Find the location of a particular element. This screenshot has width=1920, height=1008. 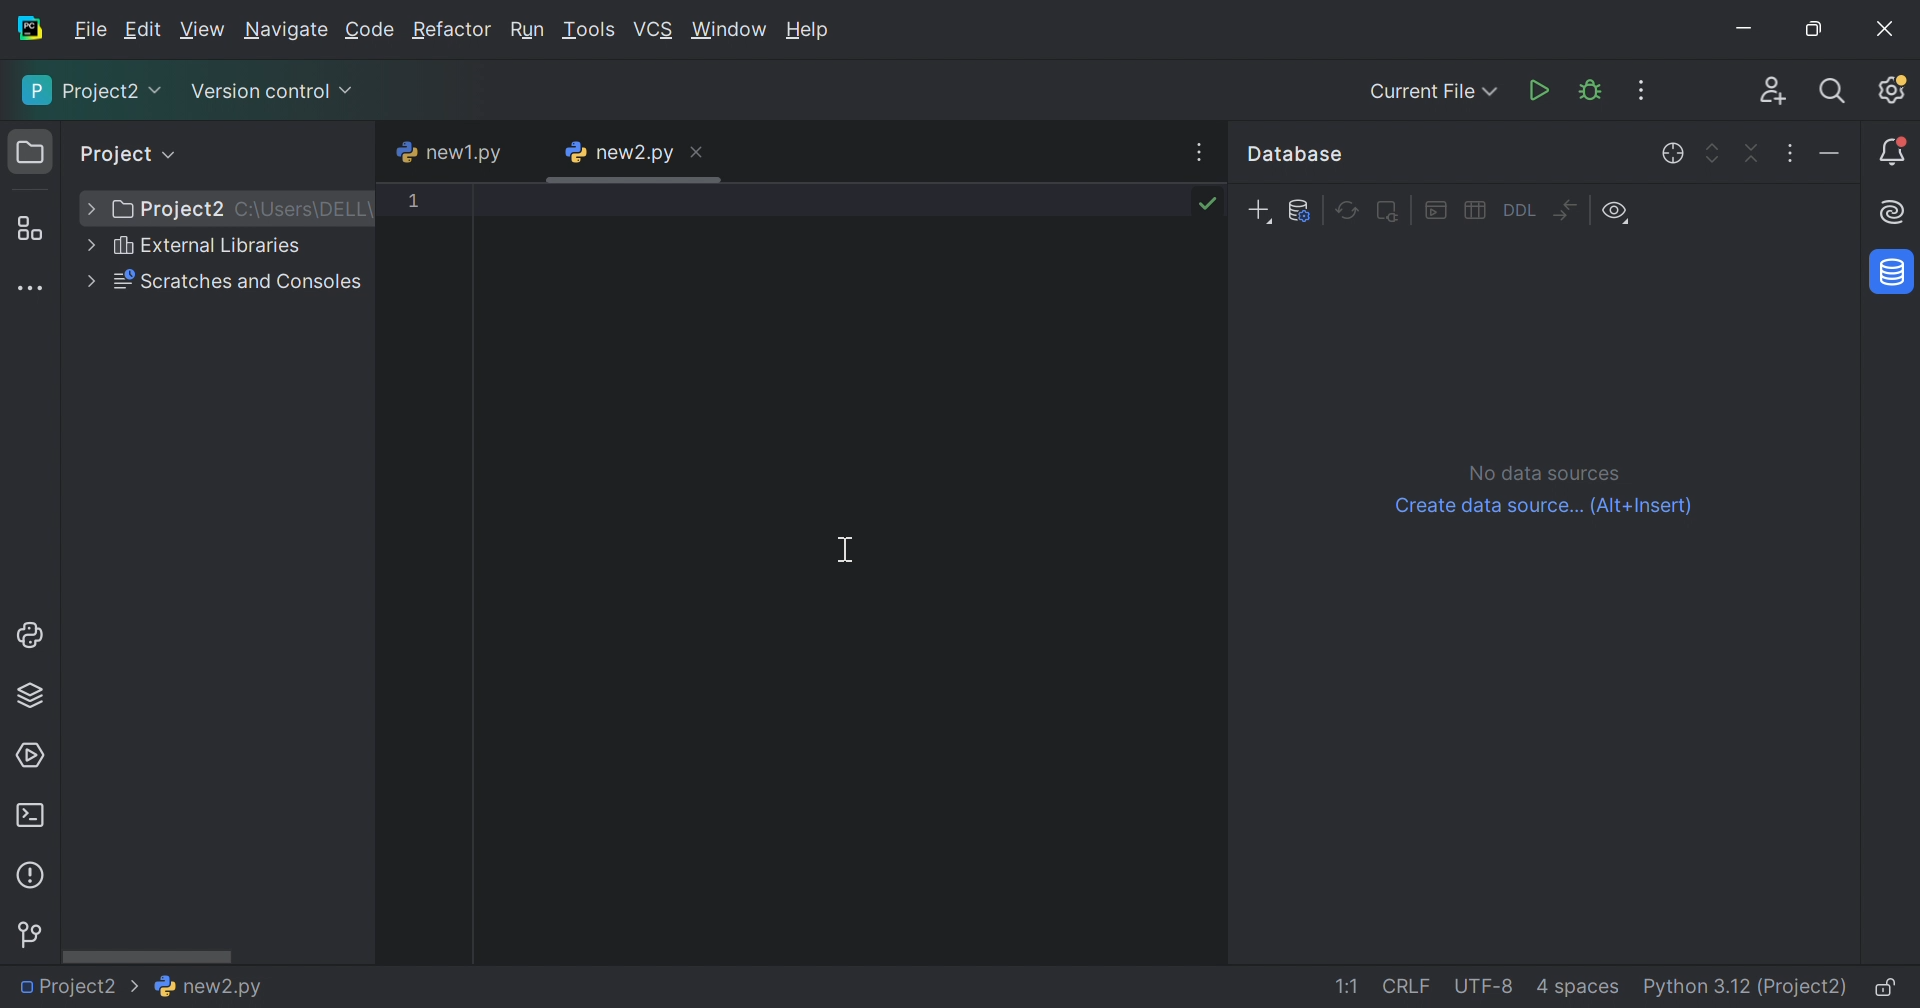

Minimize is located at coordinates (1746, 28).